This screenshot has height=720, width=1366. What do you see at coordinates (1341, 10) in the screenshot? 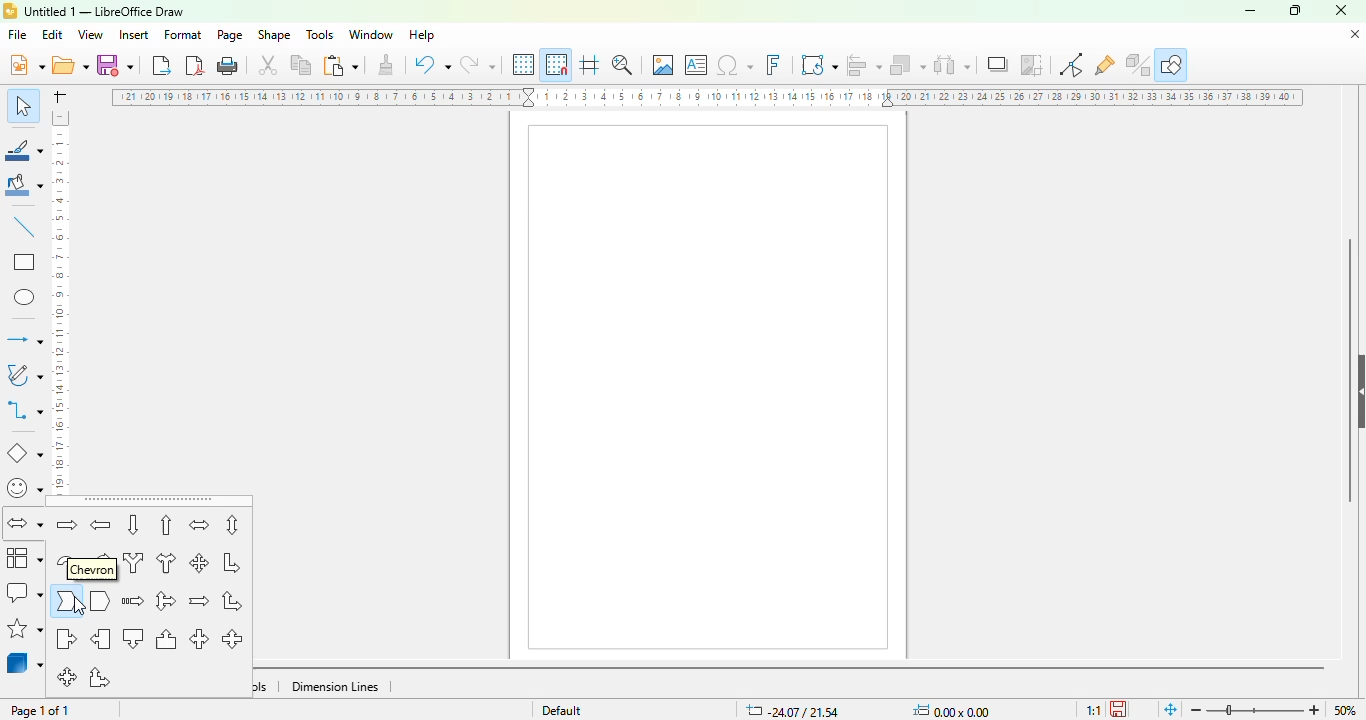
I see `close` at bounding box center [1341, 10].